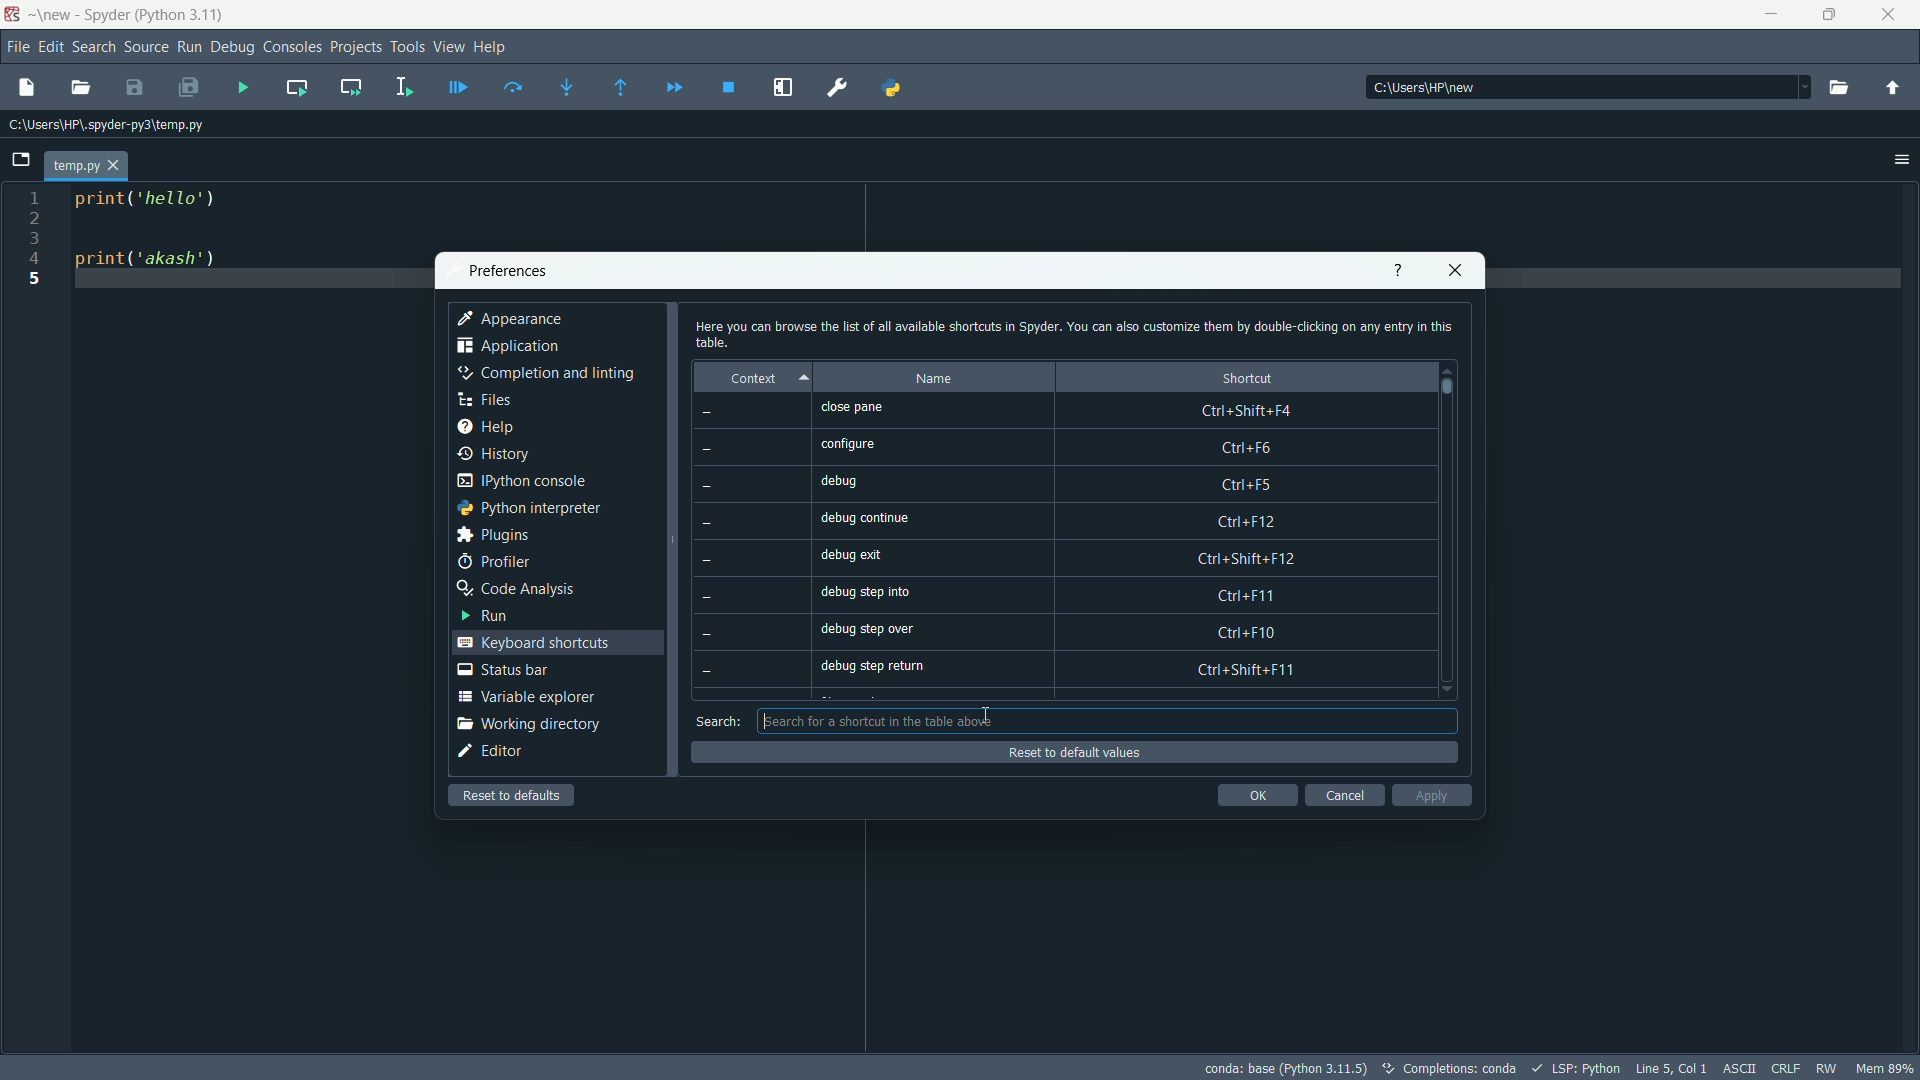 The height and width of the screenshot is (1080, 1920). Describe the element at coordinates (489, 617) in the screenshot. I see `run` at that location.